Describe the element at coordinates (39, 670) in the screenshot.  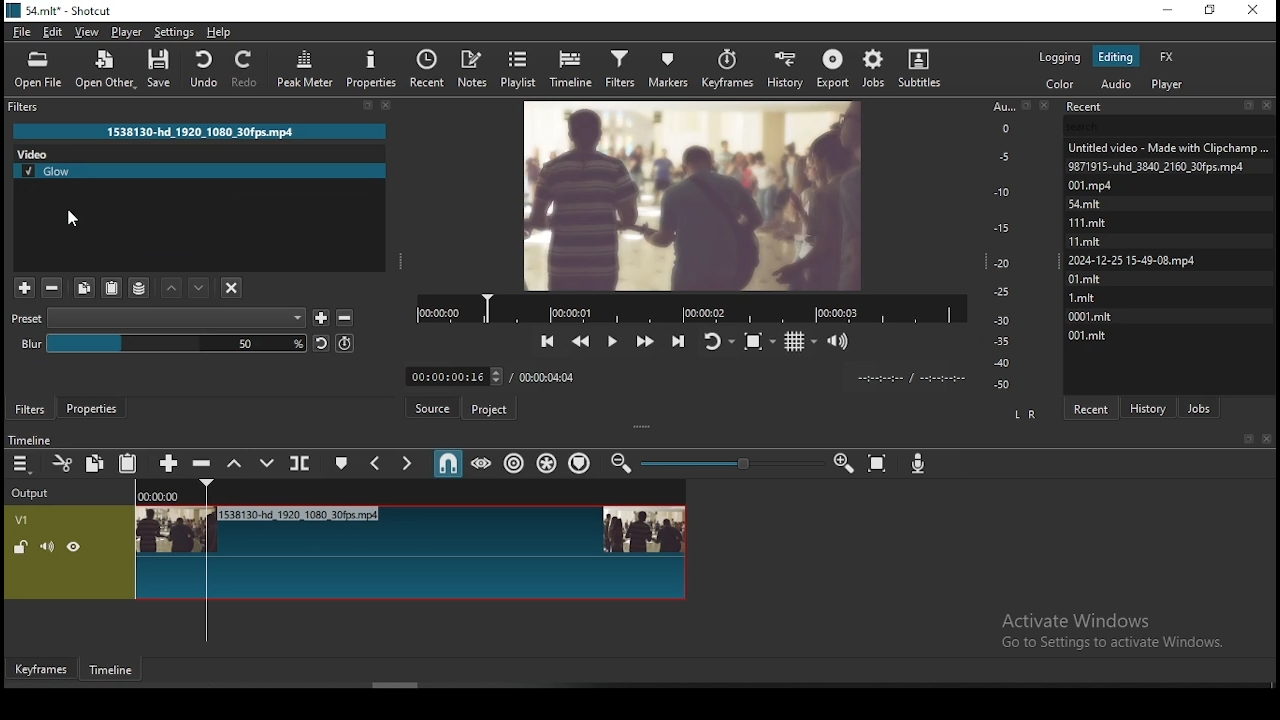
I see `keyframe` at that location.